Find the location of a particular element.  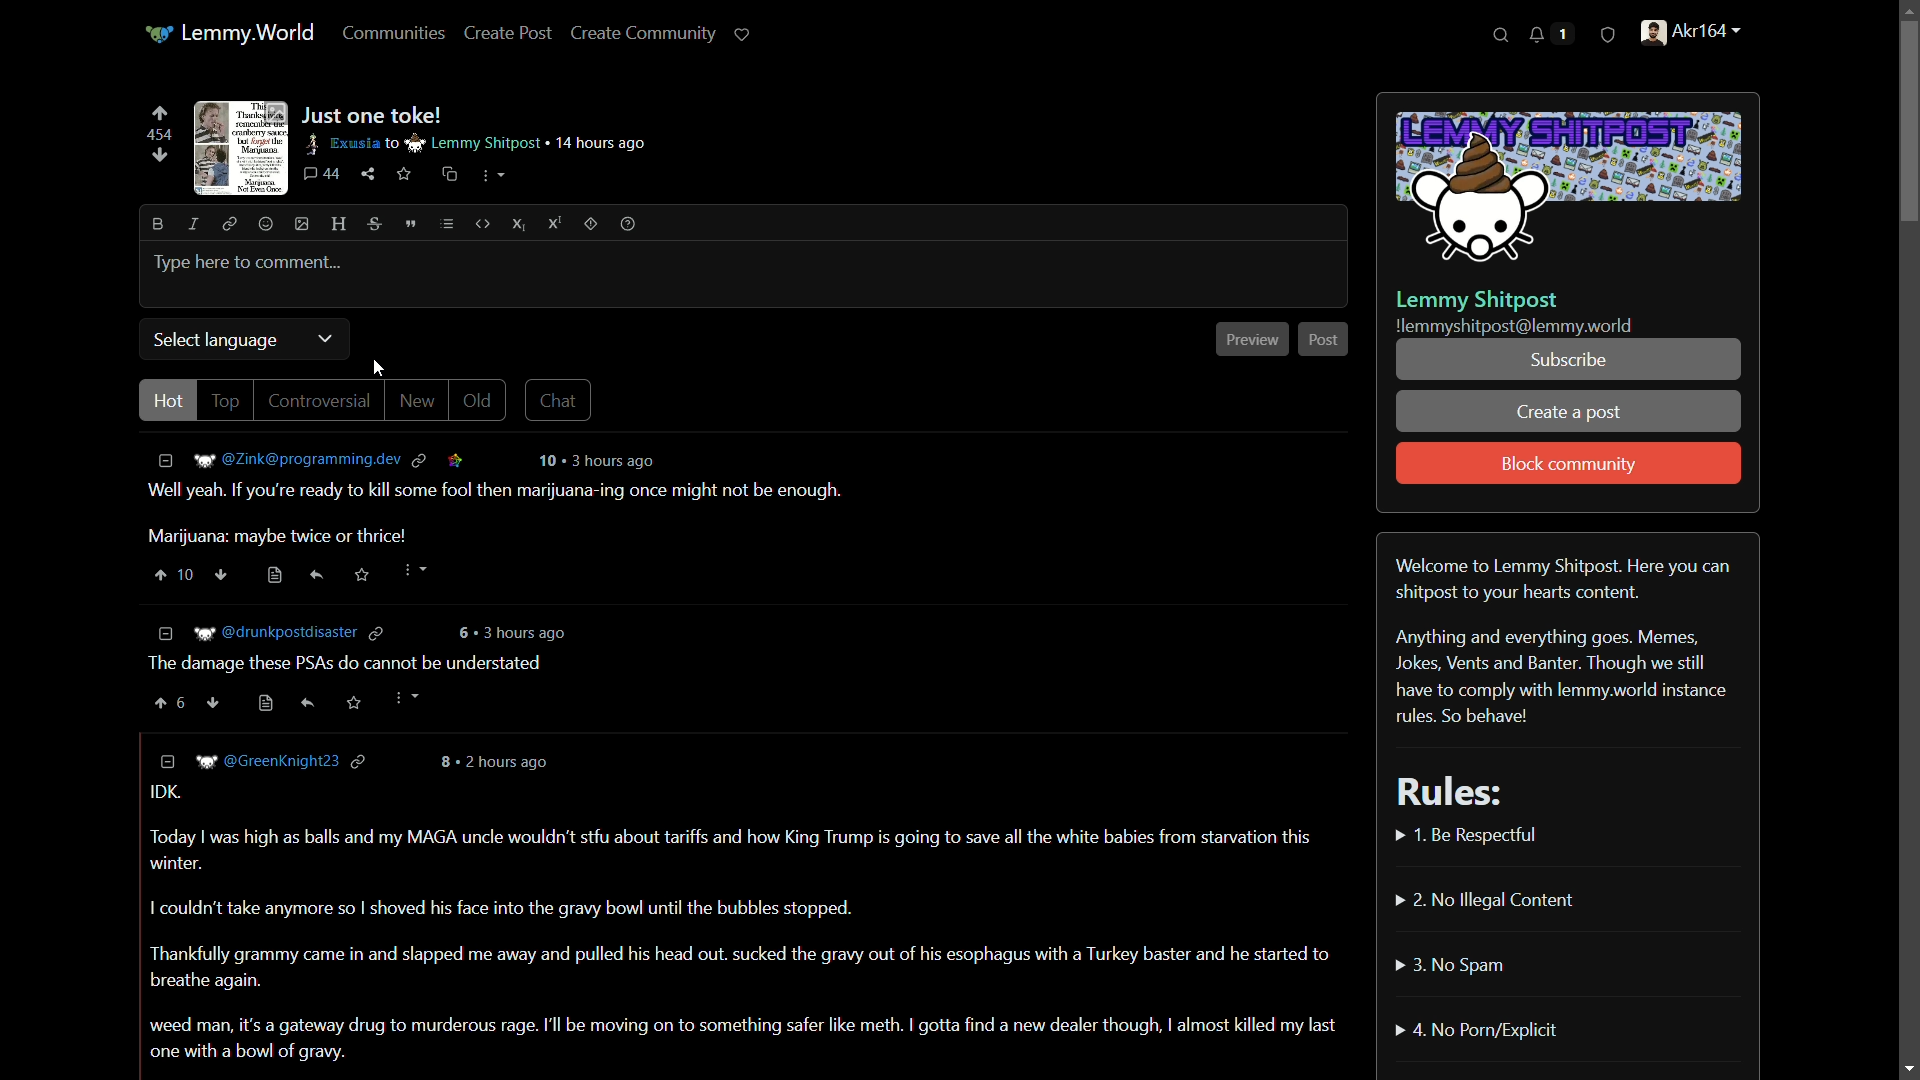

link is located at coordinates (361, 764).